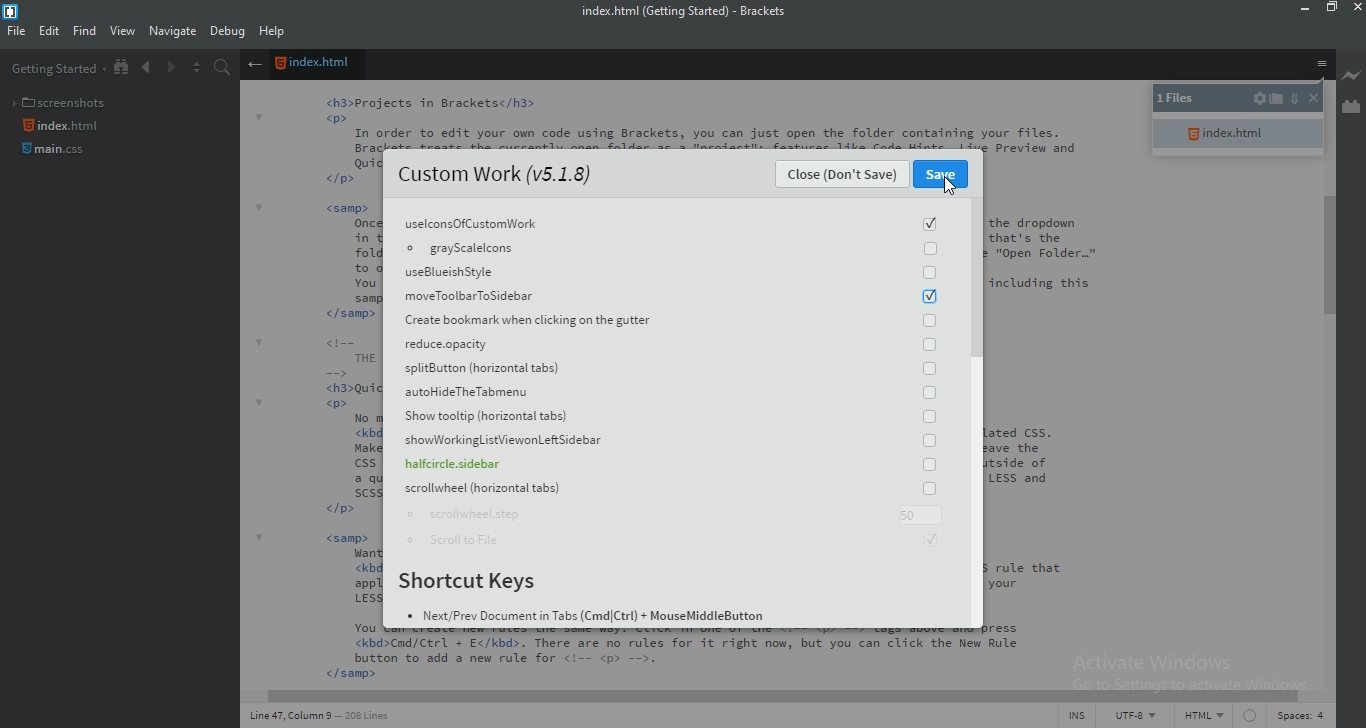  What do you see at coordinates (666, 467) in the screenshot?
I see `halfcircle.sidebar` at bounding box center [666, 467].